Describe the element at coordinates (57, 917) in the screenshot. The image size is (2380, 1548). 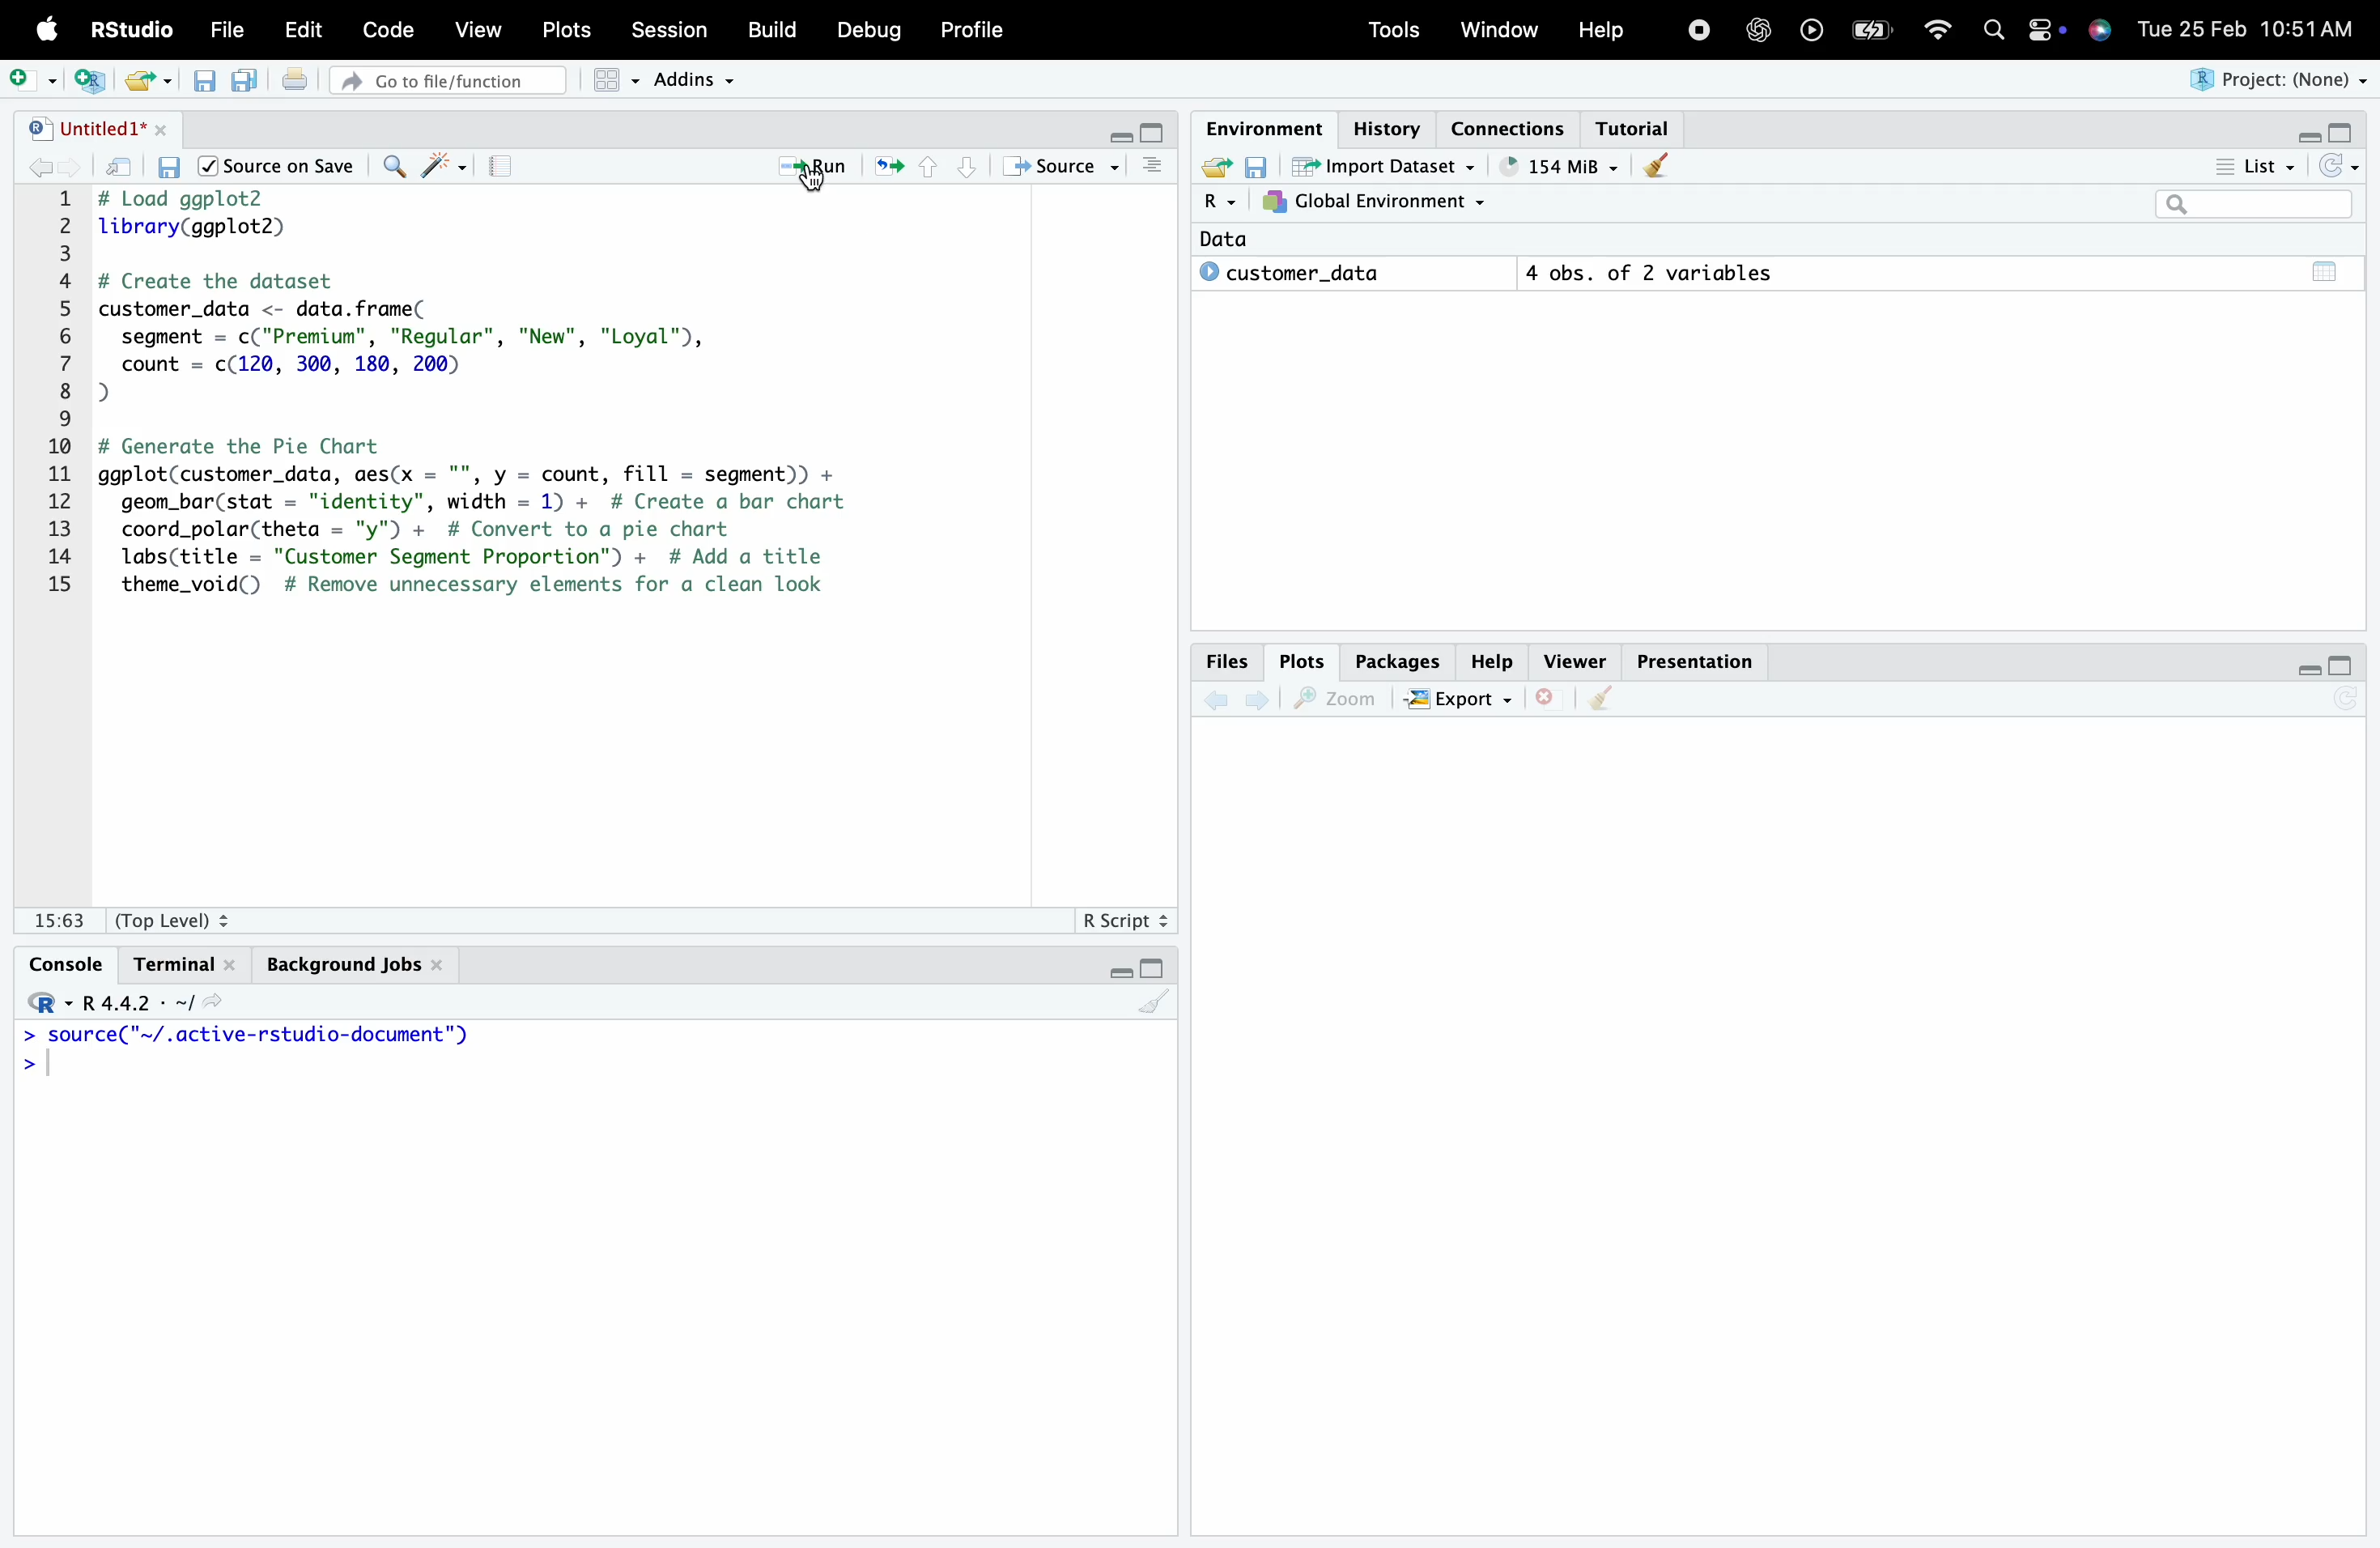
I see `1:1` at that location.